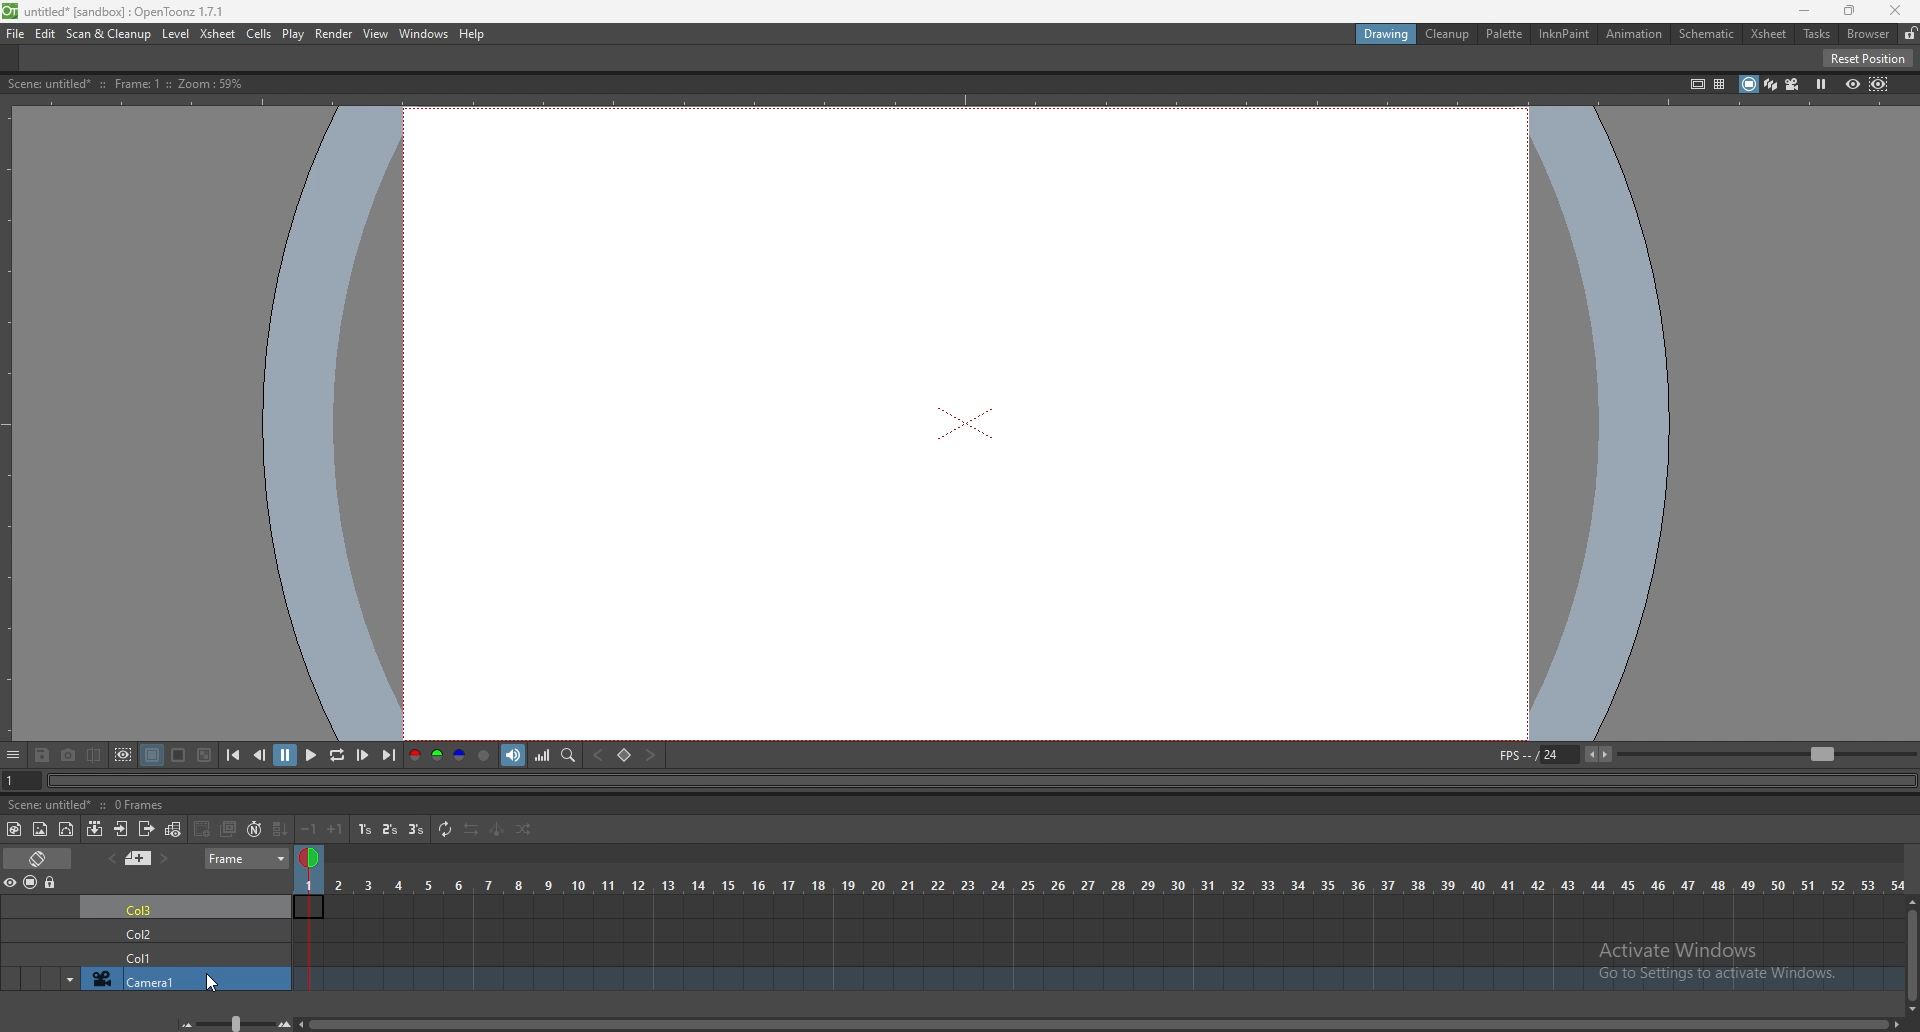  Describe the element at coordinates (146, 979) in the screenshot. I see `camera` at that location.